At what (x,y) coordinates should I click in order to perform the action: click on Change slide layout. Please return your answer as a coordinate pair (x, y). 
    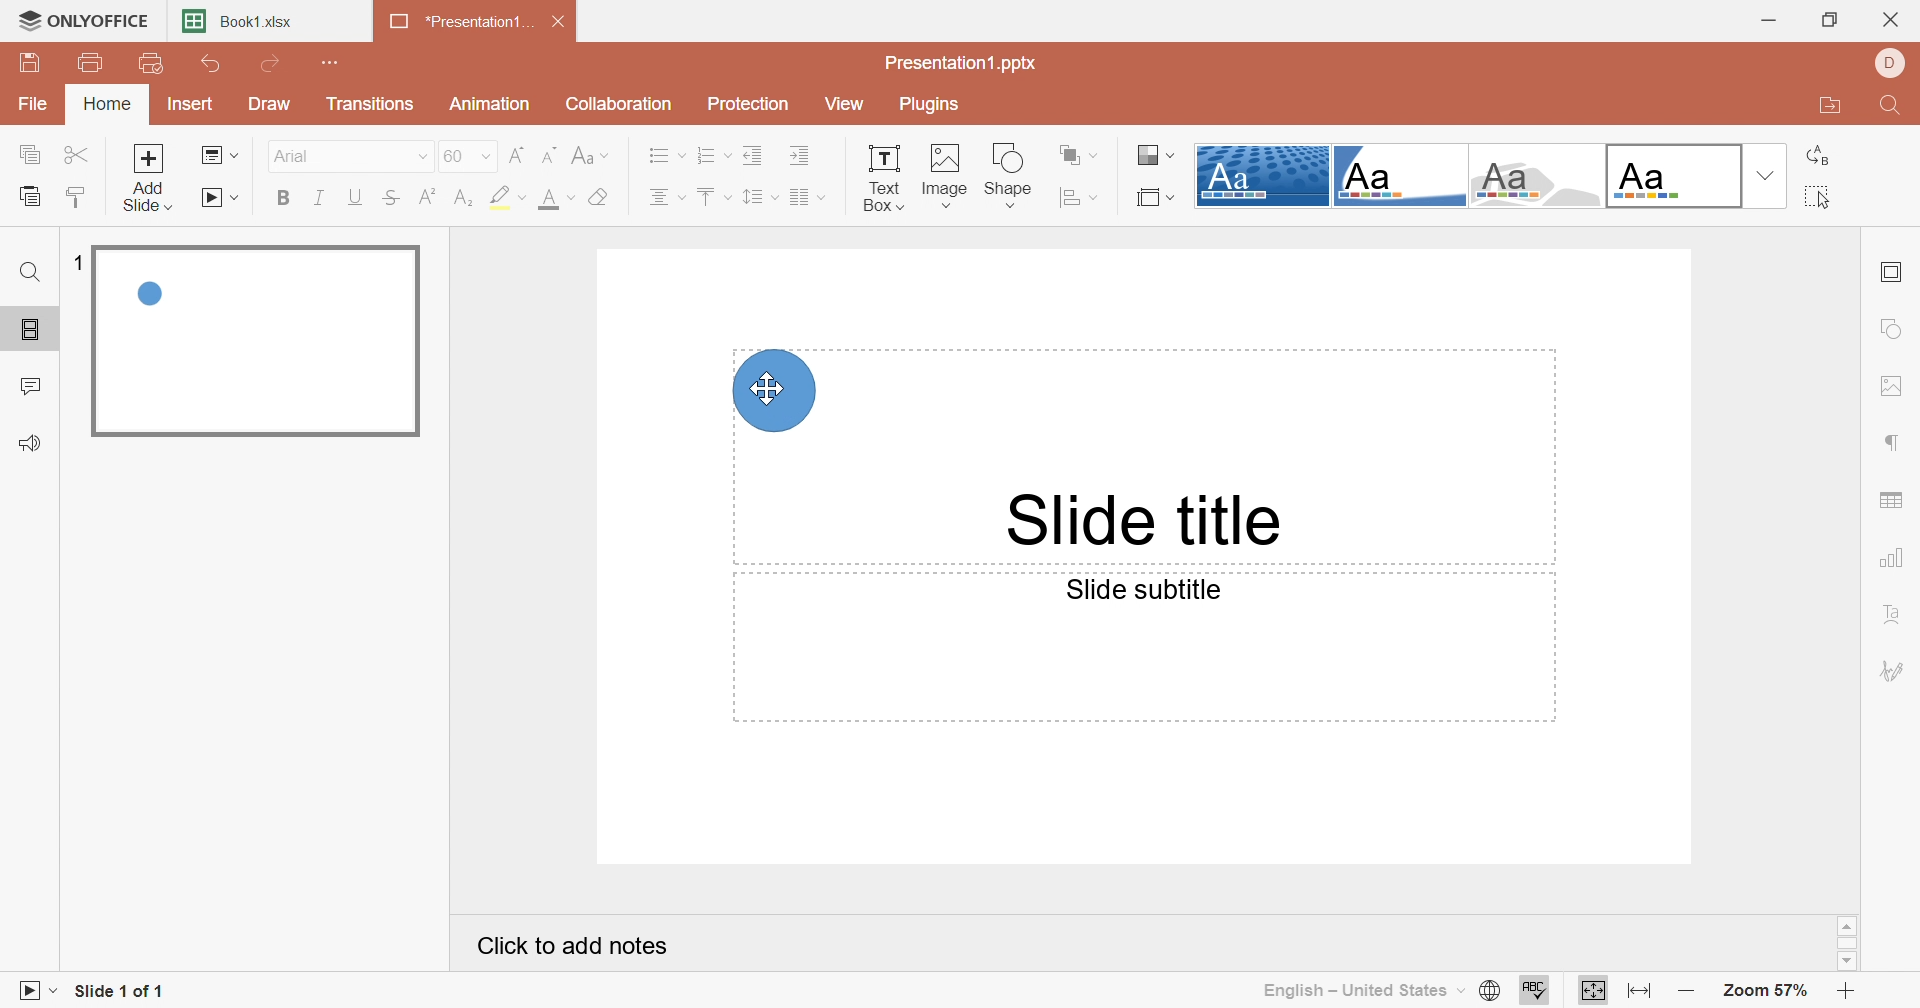
    Looking at the image, I should click on (219, 154).